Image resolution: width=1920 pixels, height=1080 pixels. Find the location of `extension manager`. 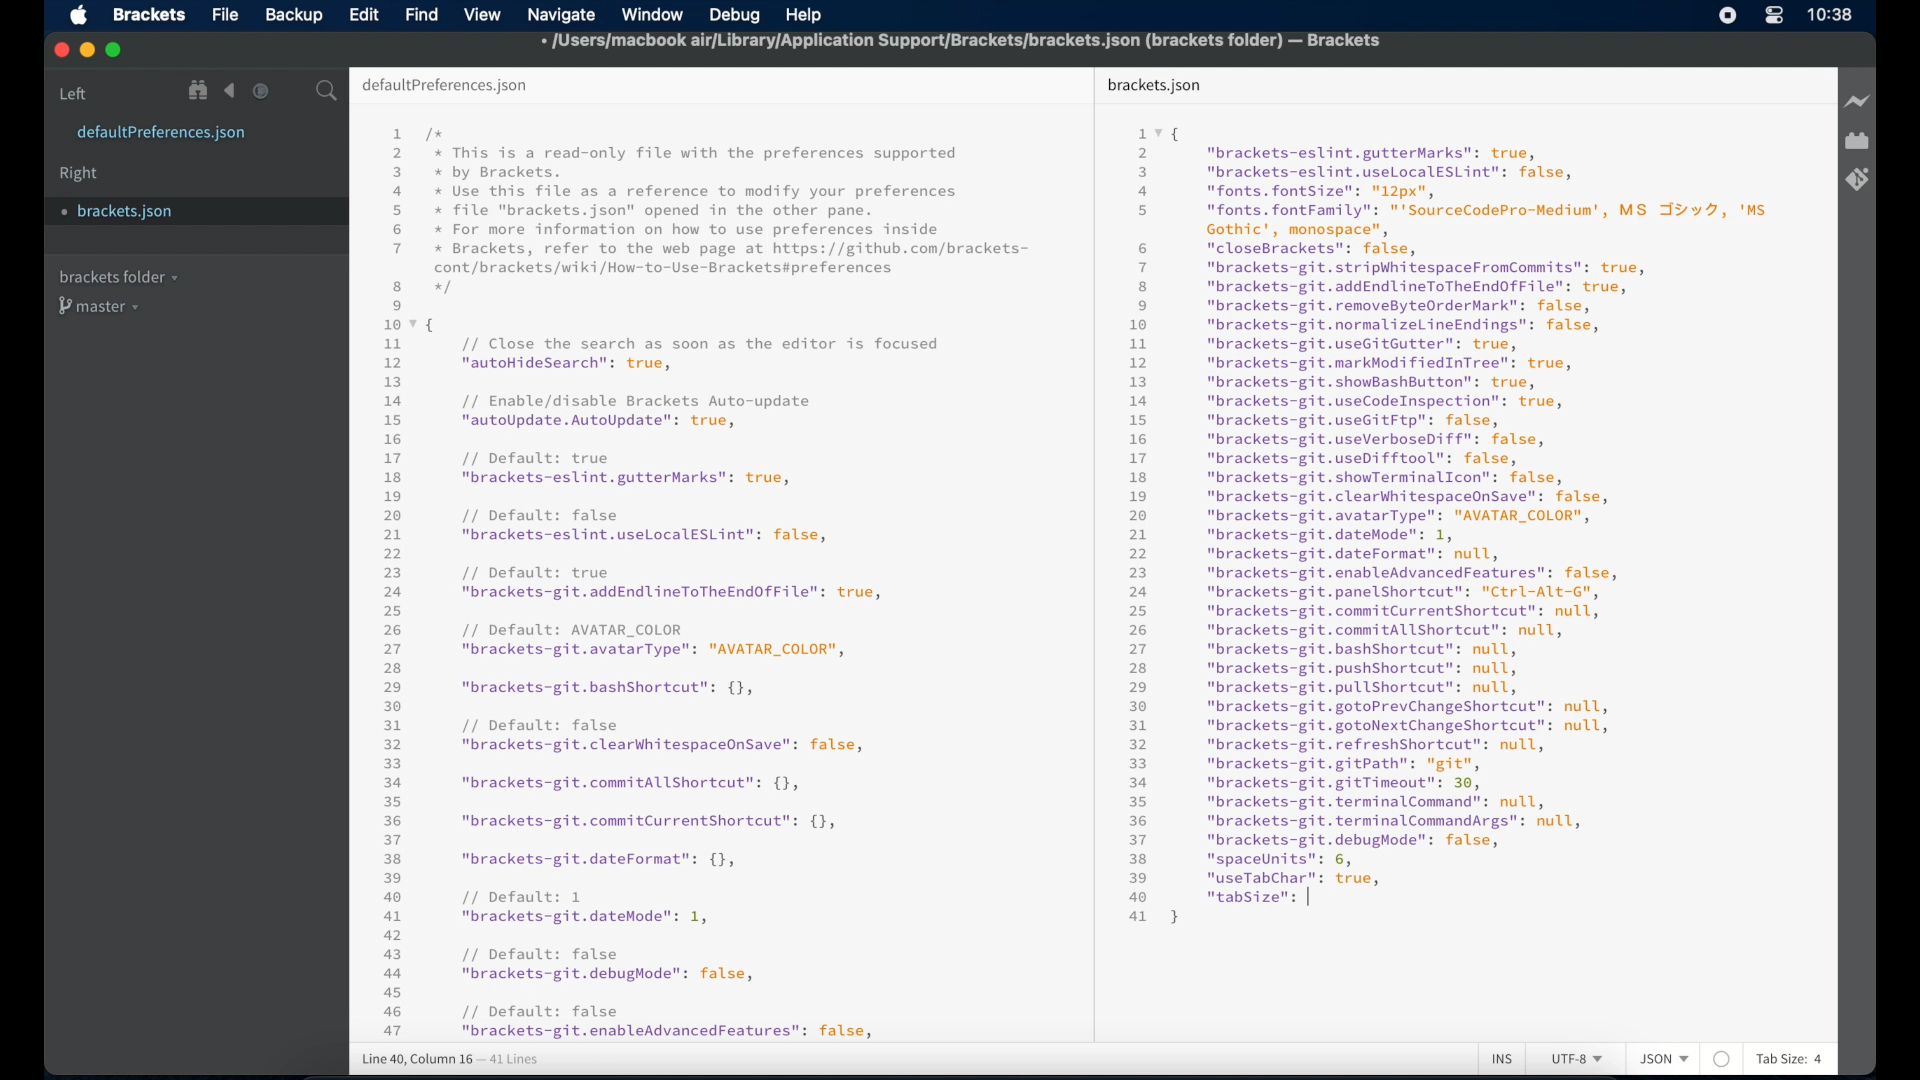

extension manager is located at coordinates (1857, 141).